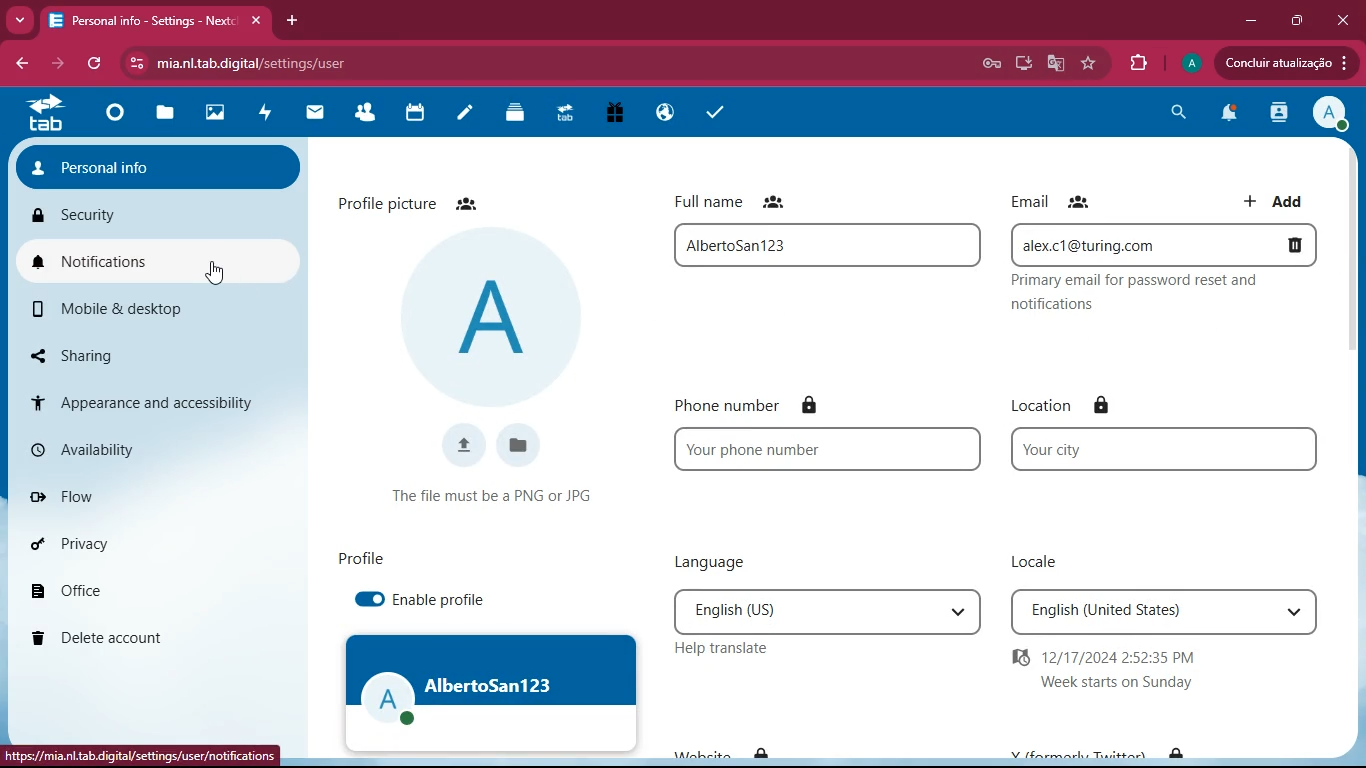  What do you see at coordinates (1033, 563) in the screenshot?
I see `locale` at bounding box center [1033, 563].